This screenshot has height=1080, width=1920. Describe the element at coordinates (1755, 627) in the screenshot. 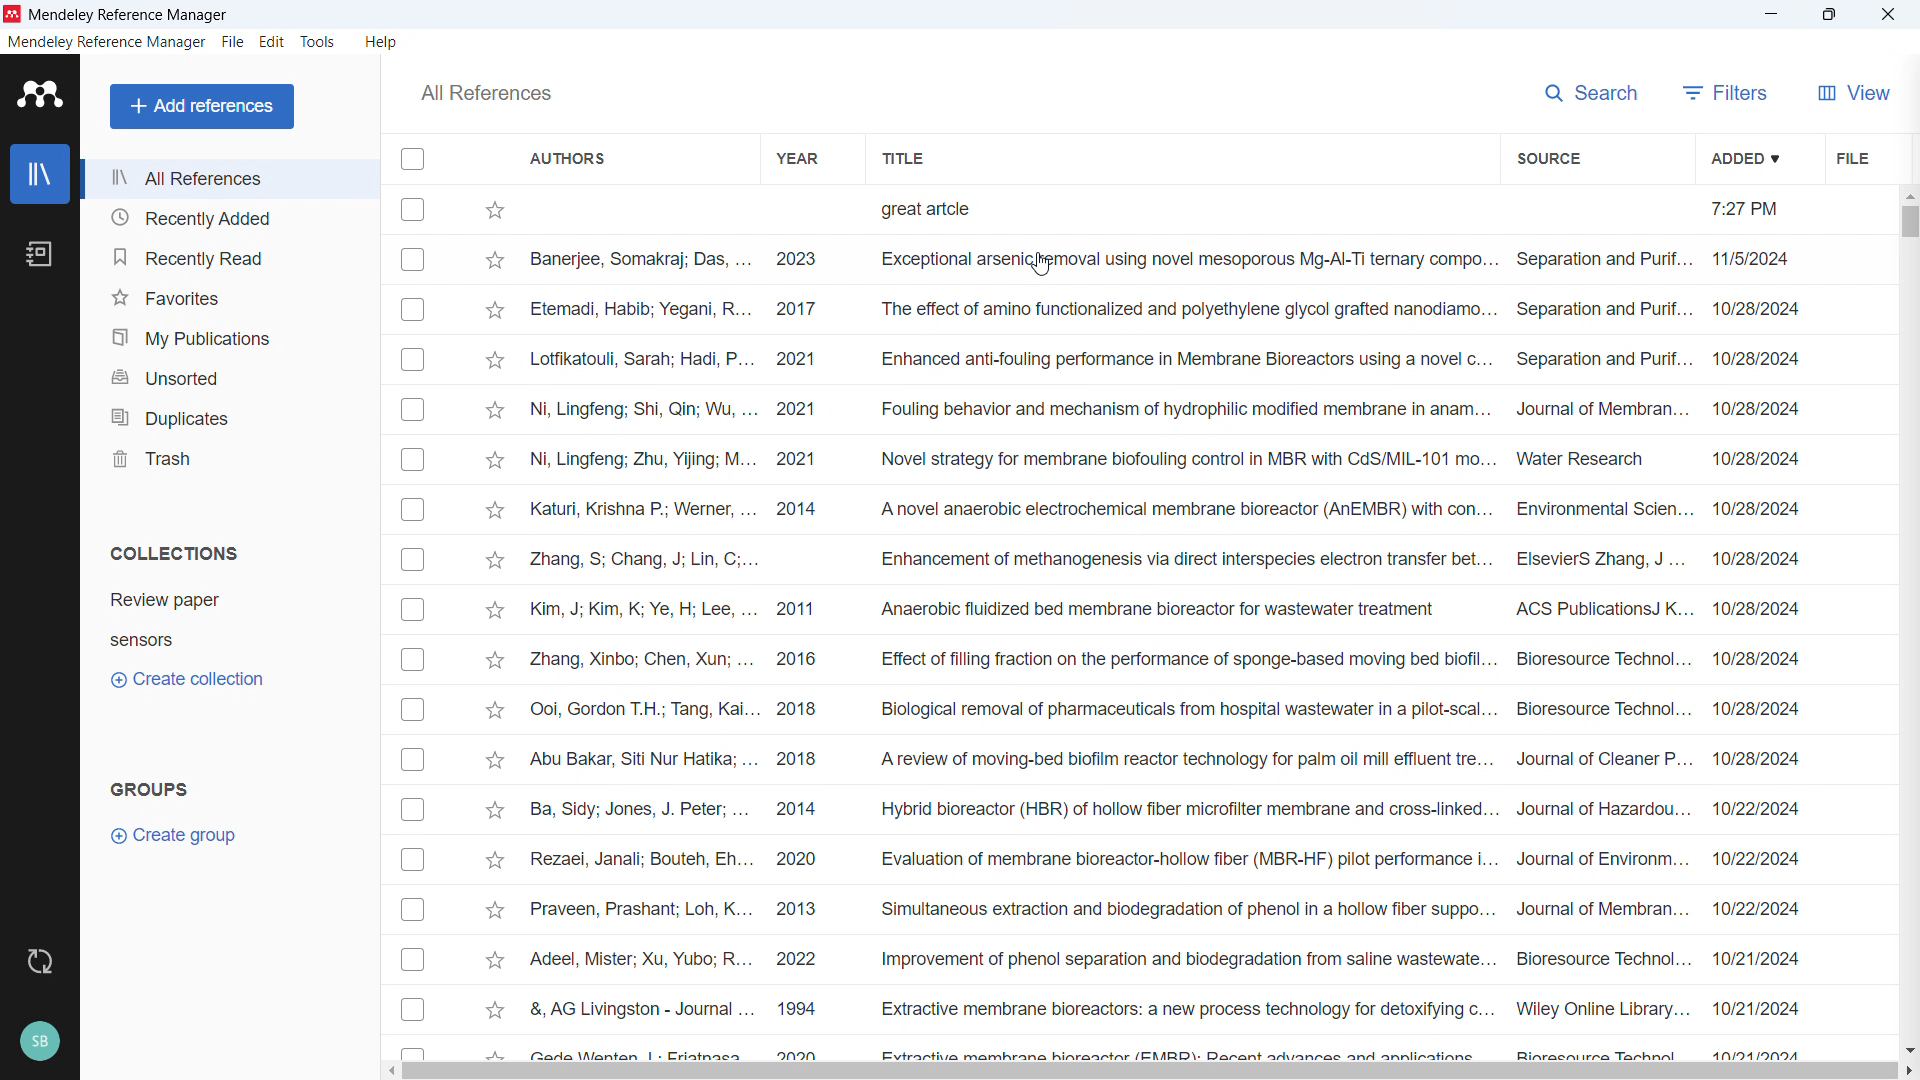

I see `Date of addition of individual entries ` at that location.